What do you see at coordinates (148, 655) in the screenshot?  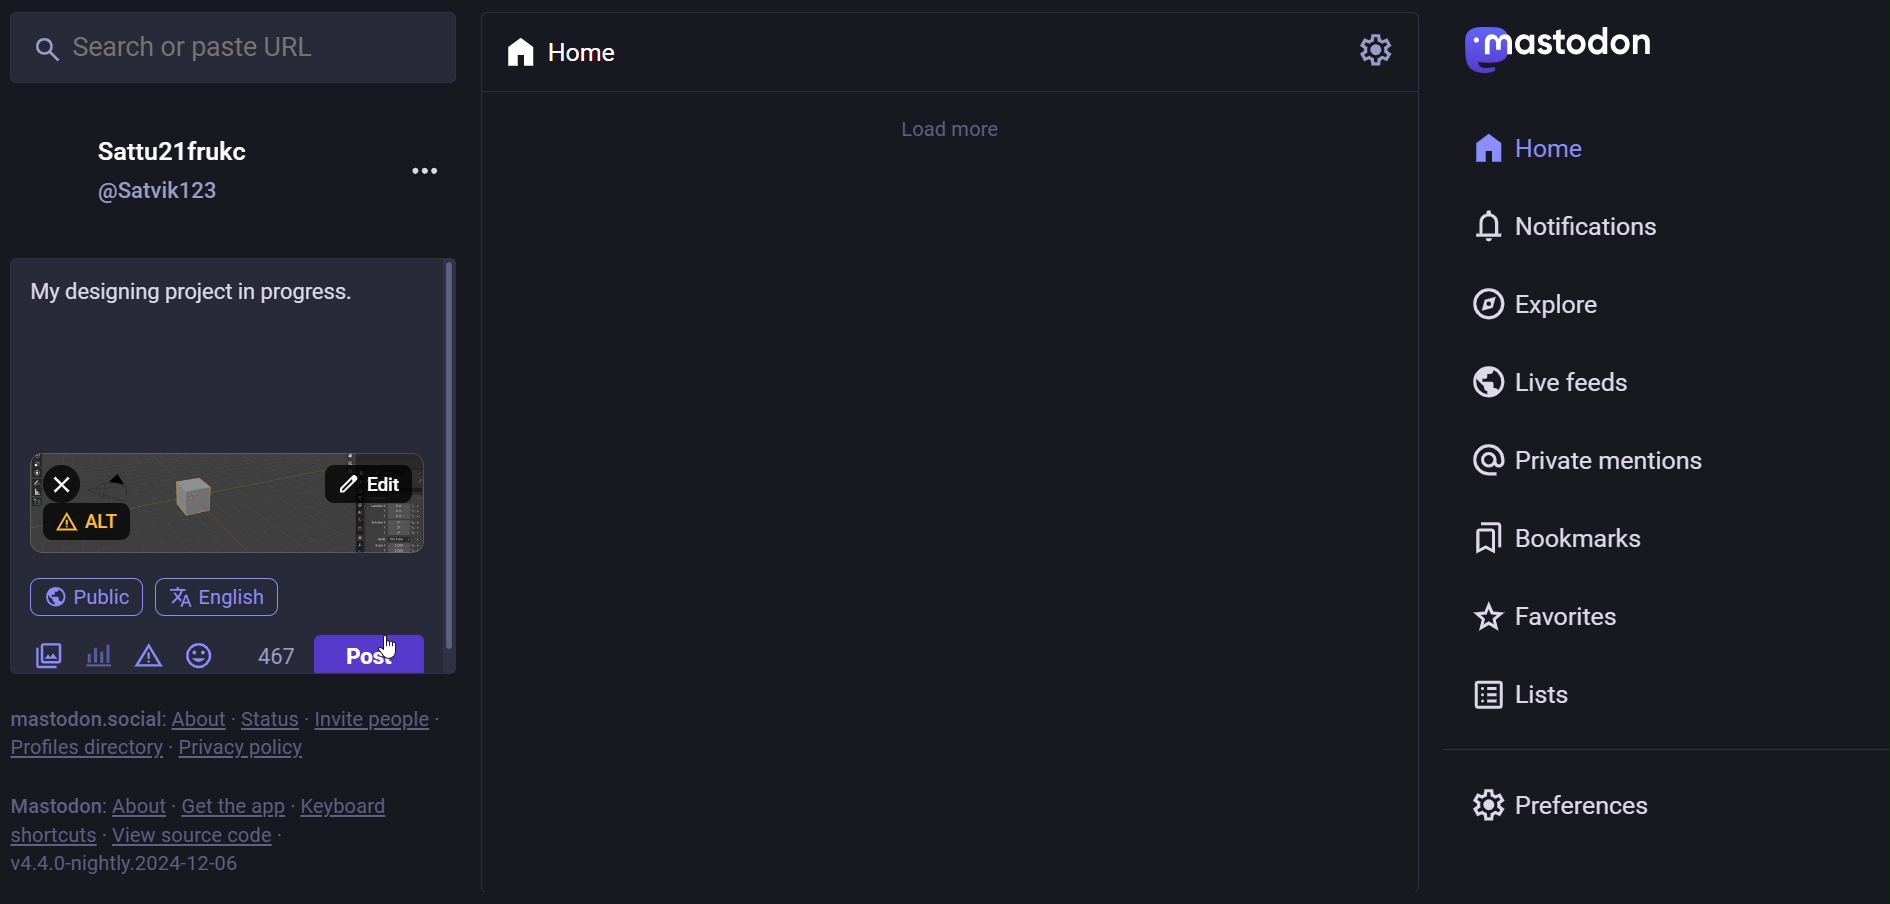 I see `content warning` at bounding box center [148, 655].